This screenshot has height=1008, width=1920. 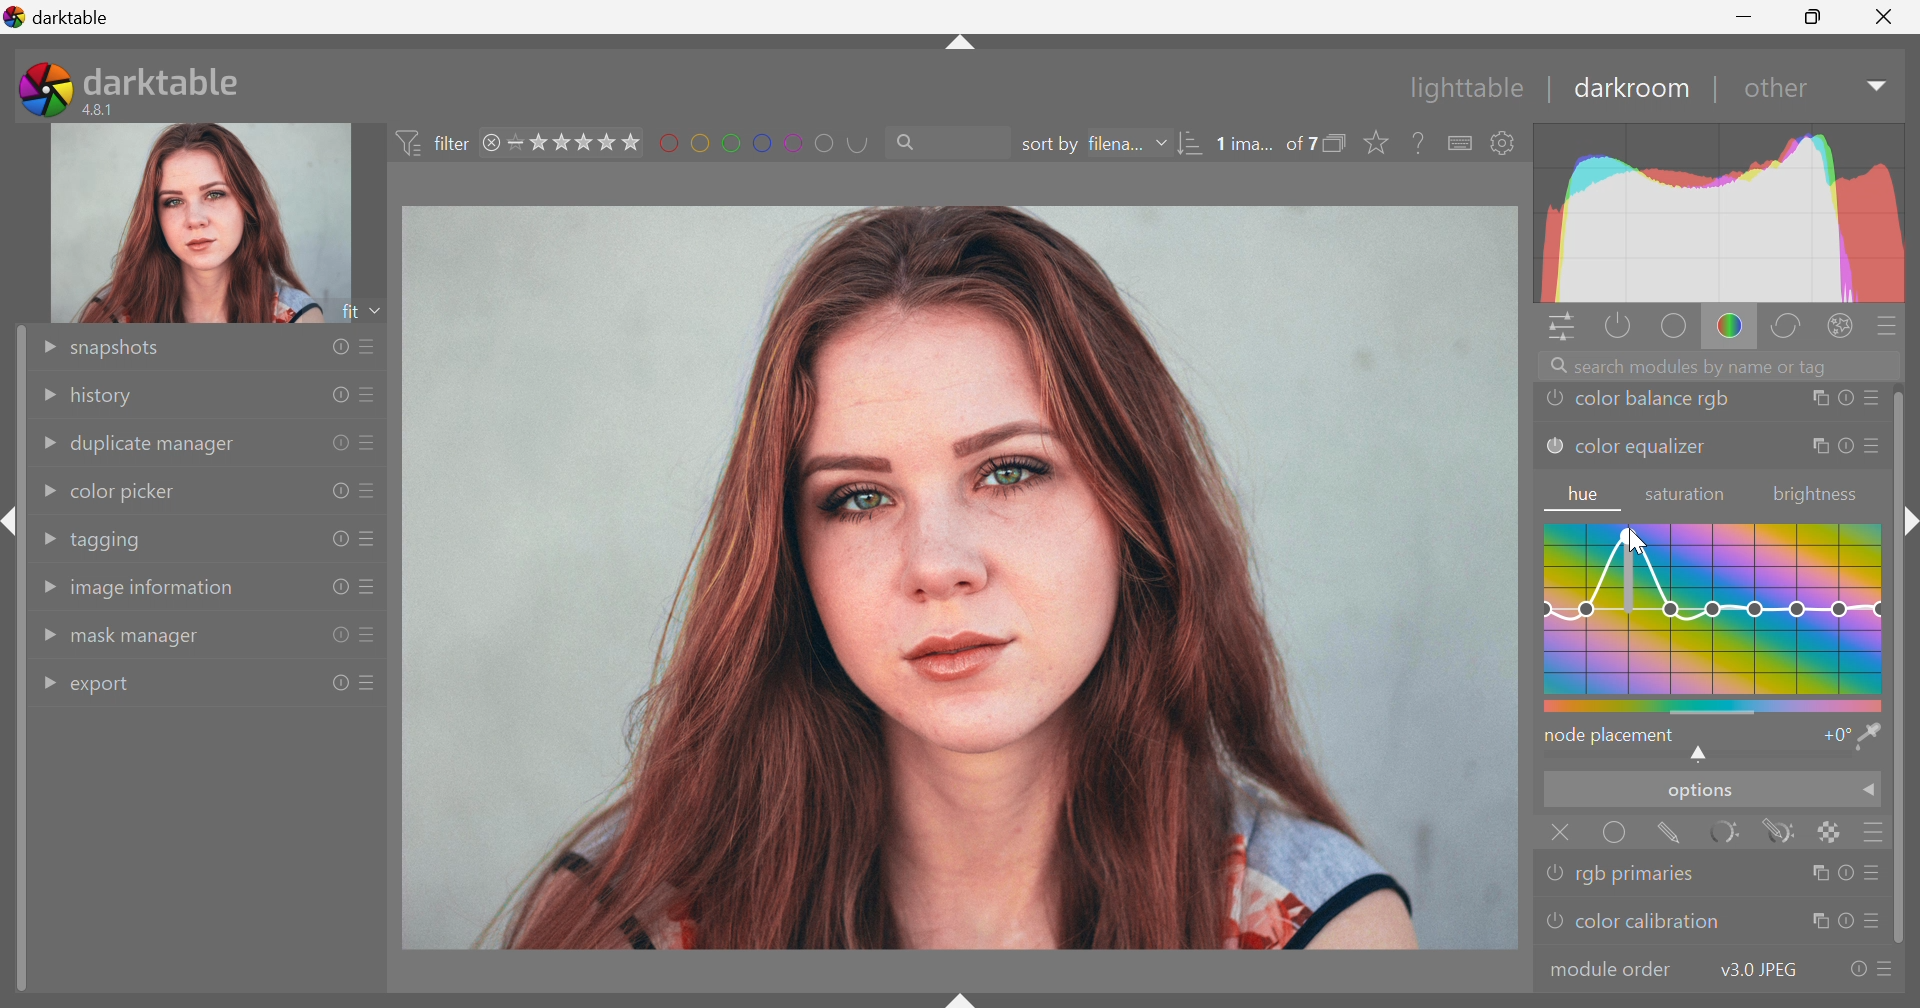 I want to click on reset, so click(x=337, y=588).